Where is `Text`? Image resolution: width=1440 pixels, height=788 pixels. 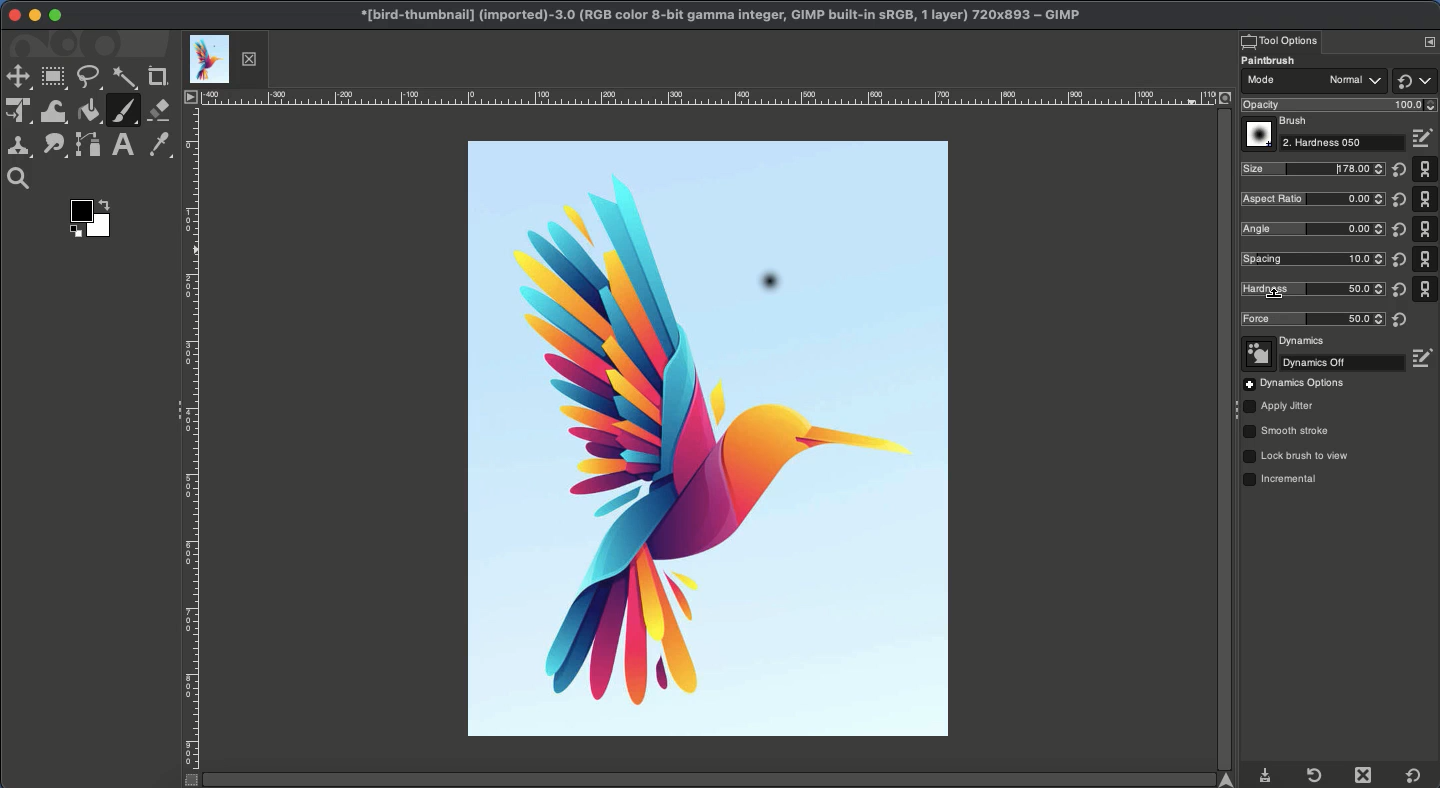
Text is located at coordinates (122, 145).